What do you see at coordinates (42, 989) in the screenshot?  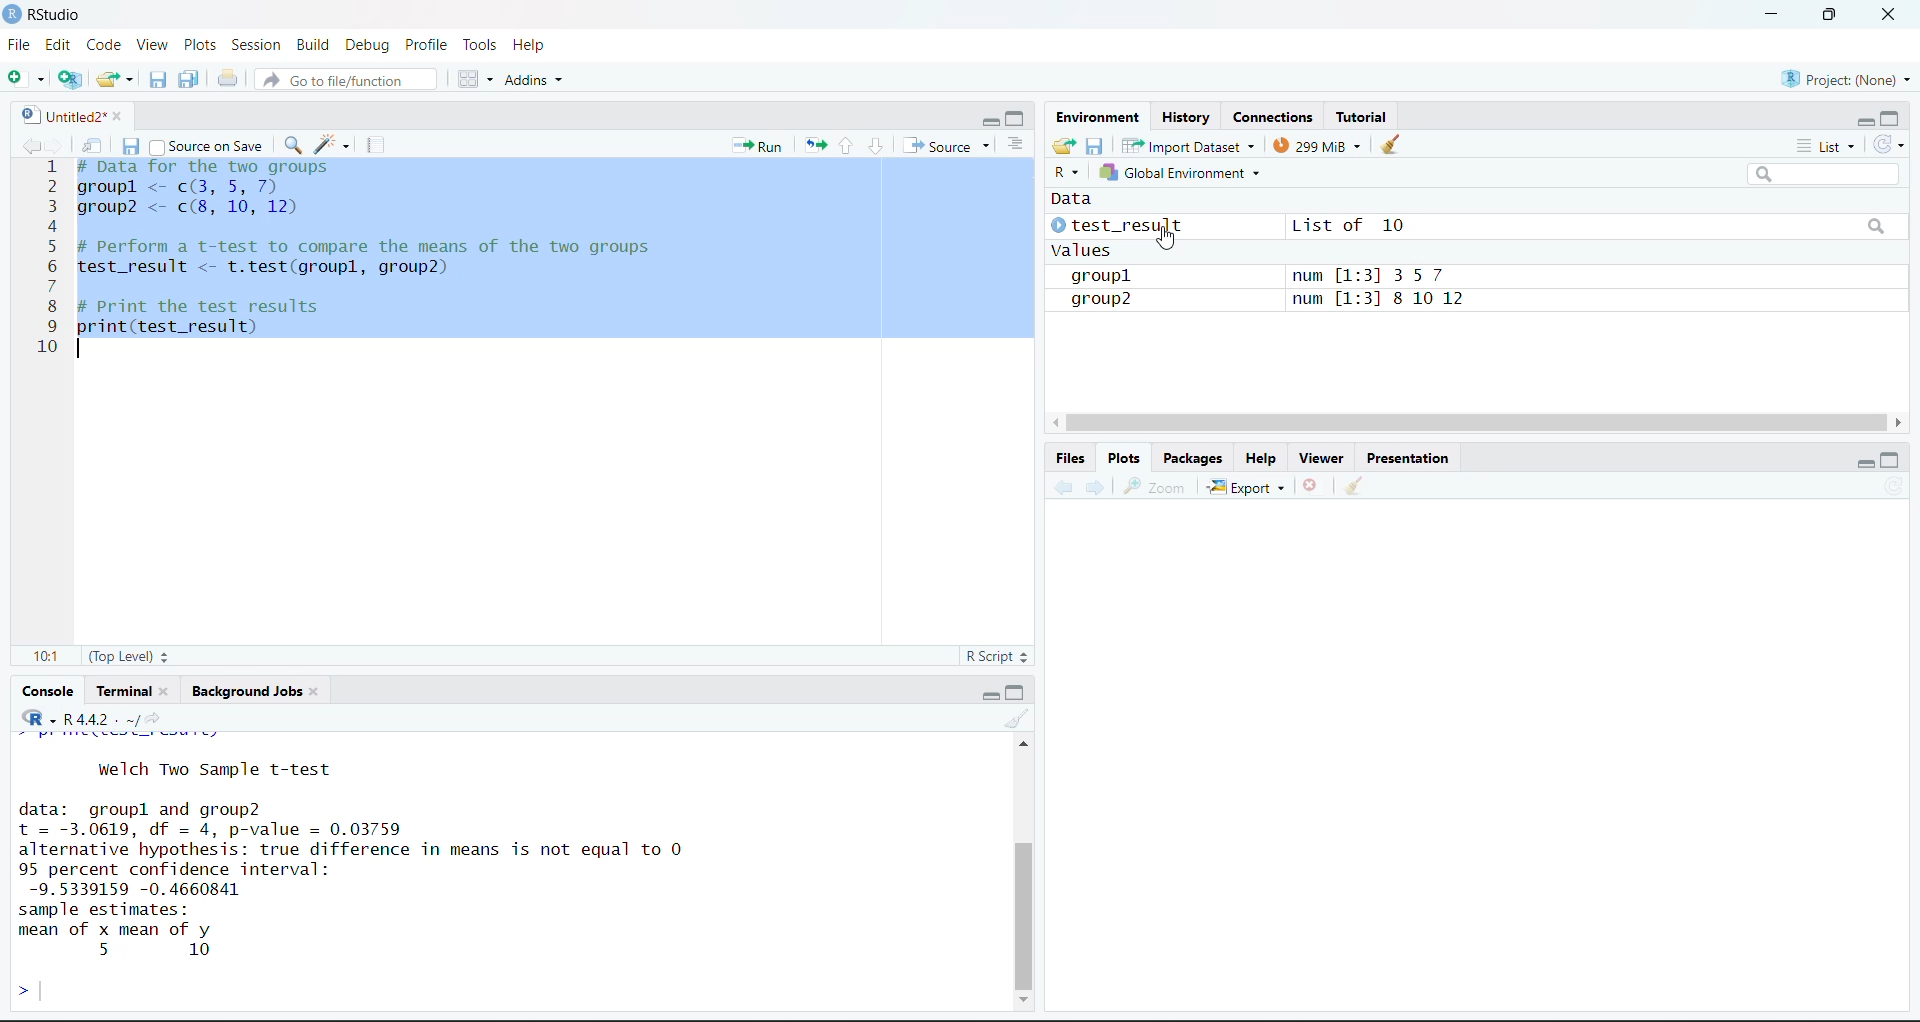 I see `text cursor` at bounding box center [42, 989].